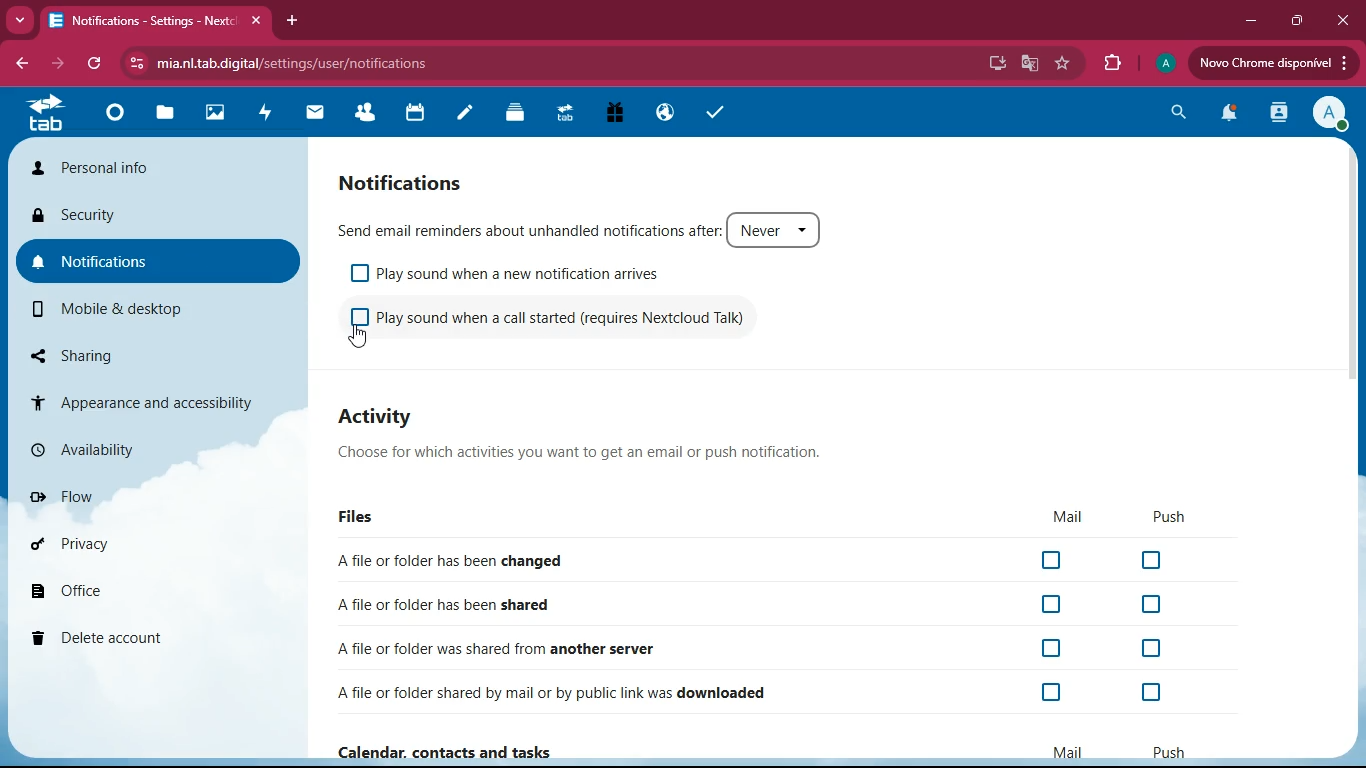 The width and height of the screenshot is (1366, 768). Describe the element at coordinates (357, 327) in the screenshot. I see `off` at that location.